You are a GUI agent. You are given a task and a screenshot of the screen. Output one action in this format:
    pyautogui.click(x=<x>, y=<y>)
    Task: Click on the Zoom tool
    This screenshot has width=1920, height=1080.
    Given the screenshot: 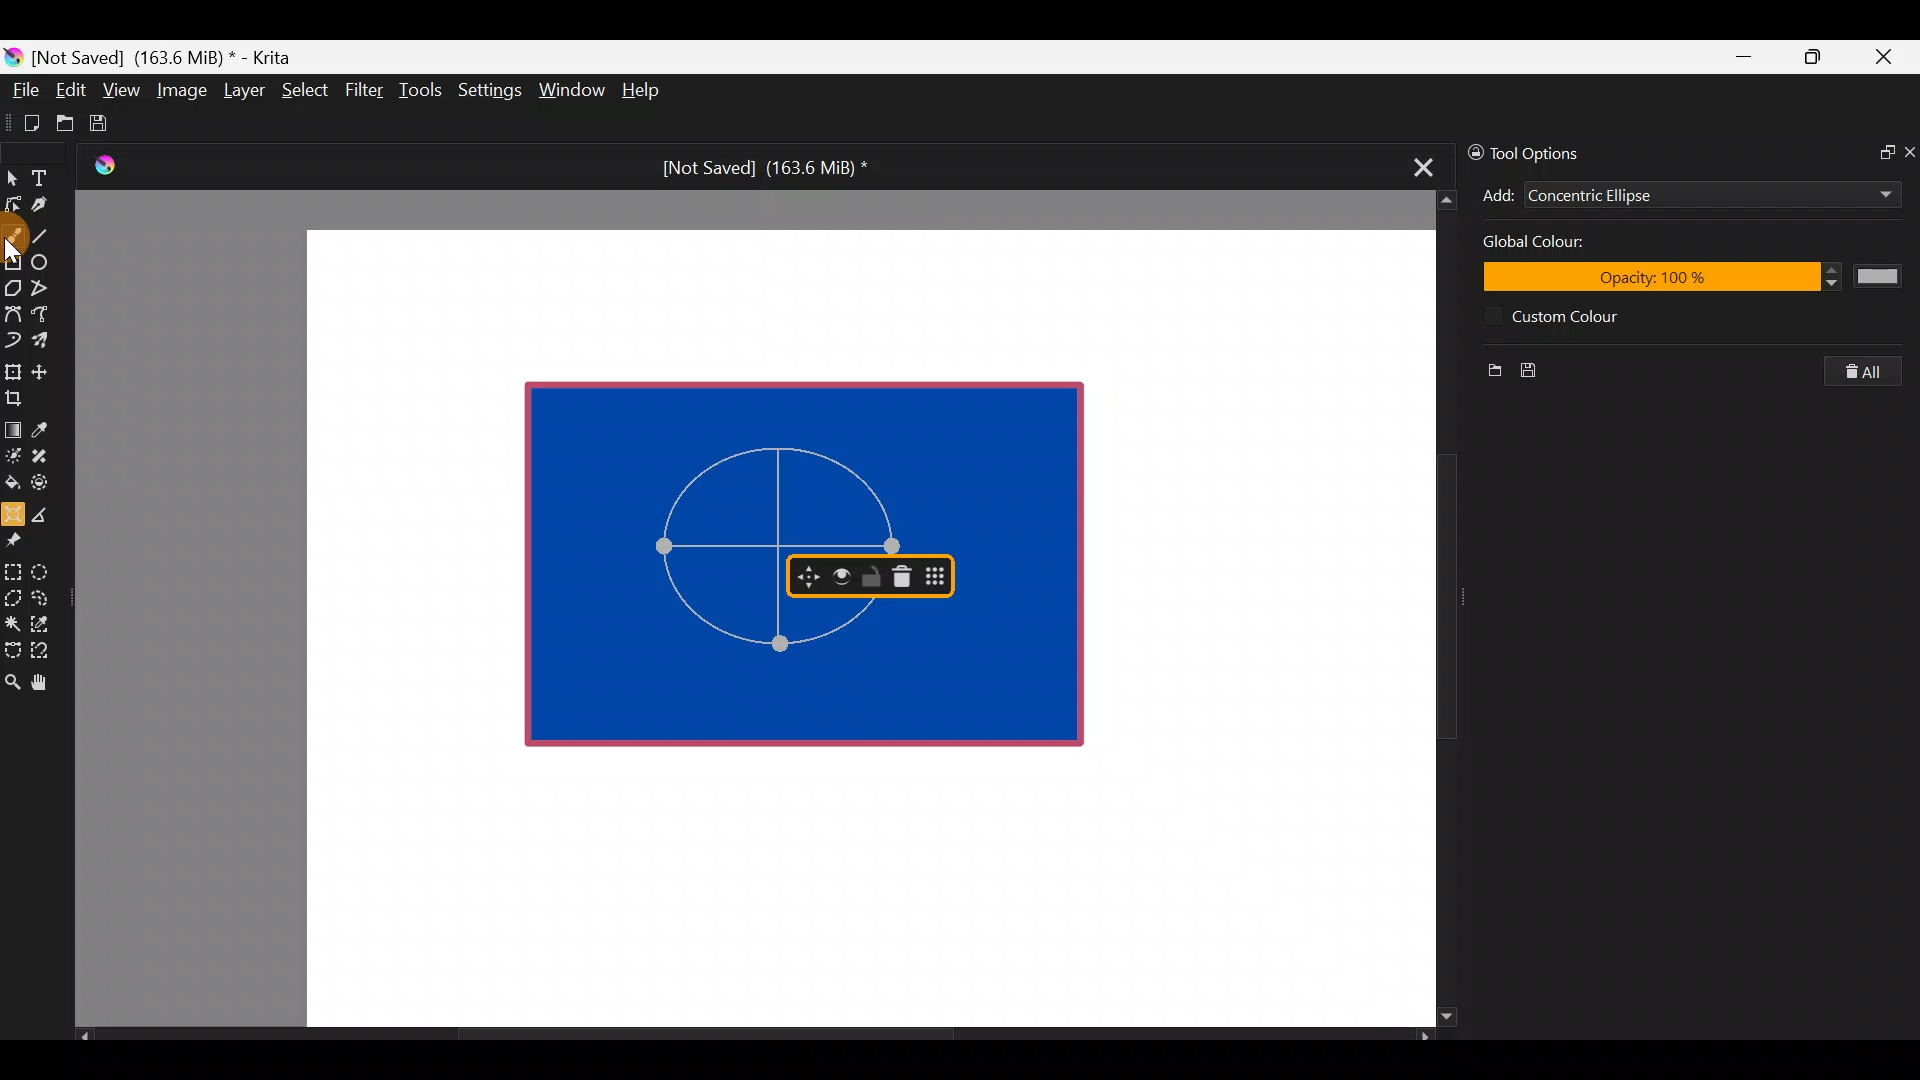 What is the action you would take?
    pyautogui.click(x=12, y=680)
    